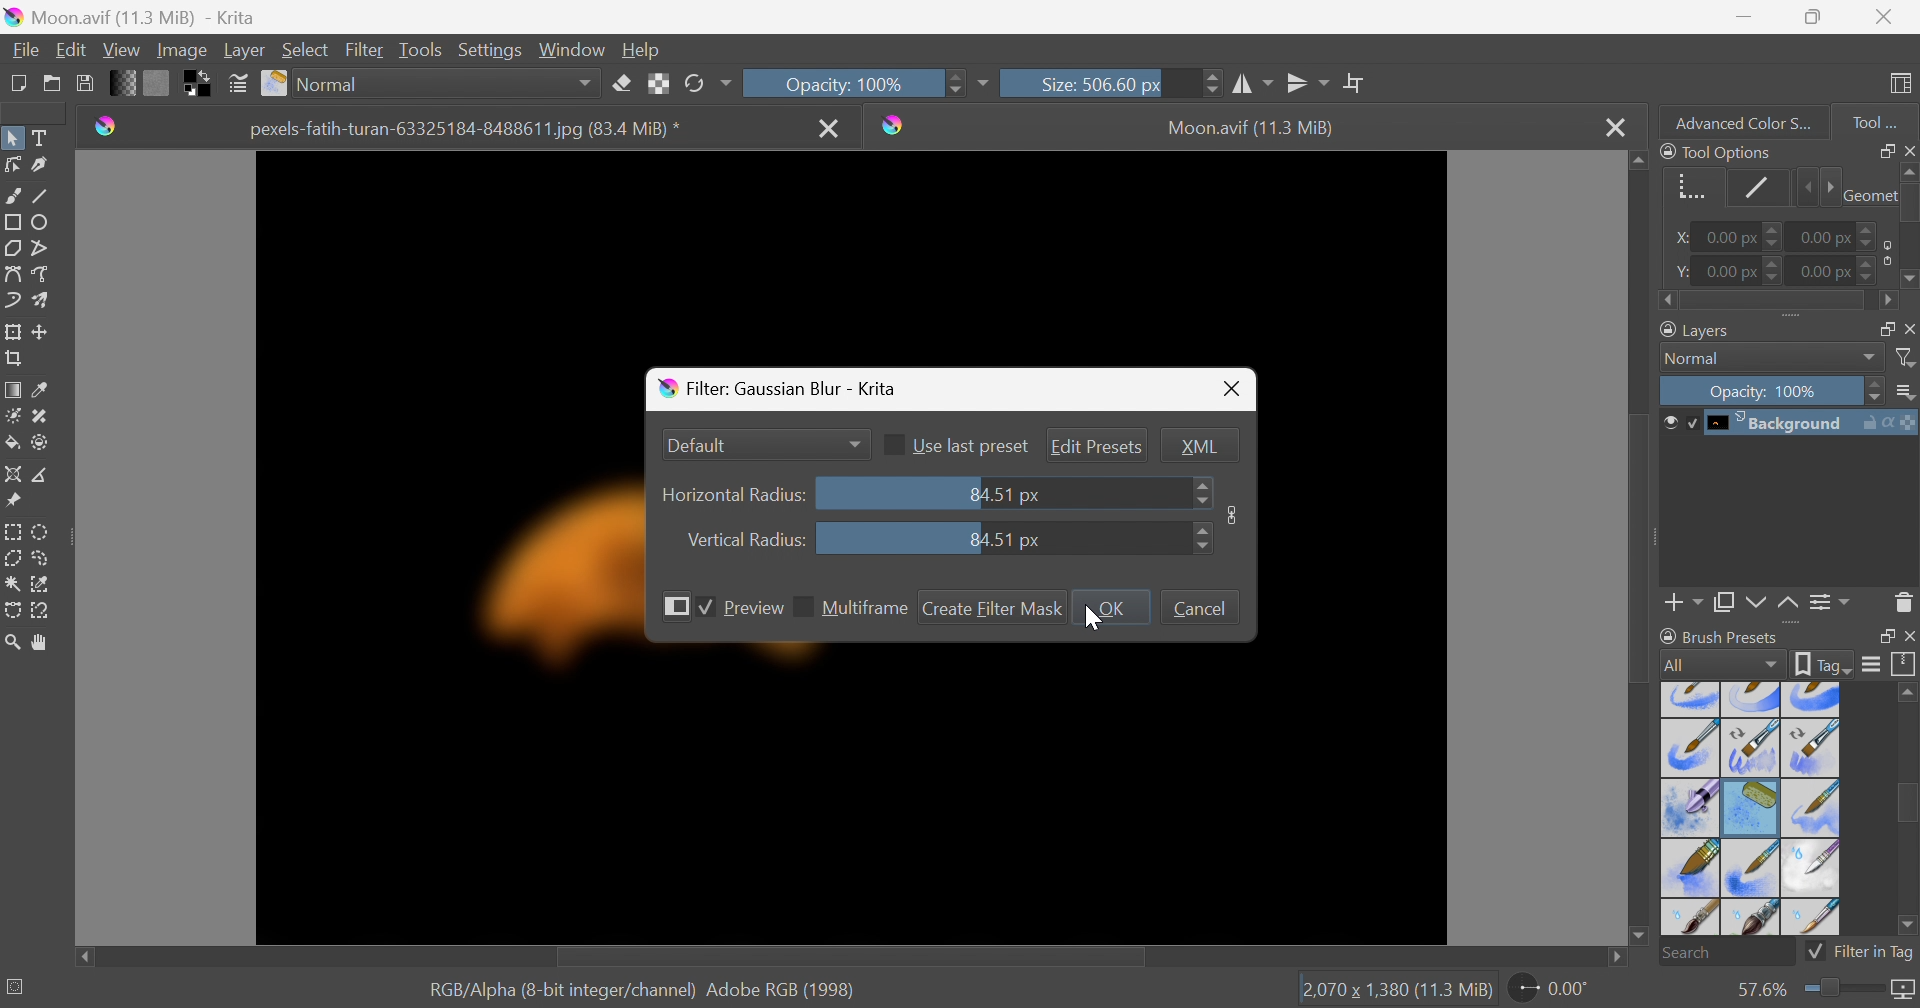  I want to click on Close, so click(830, 130).